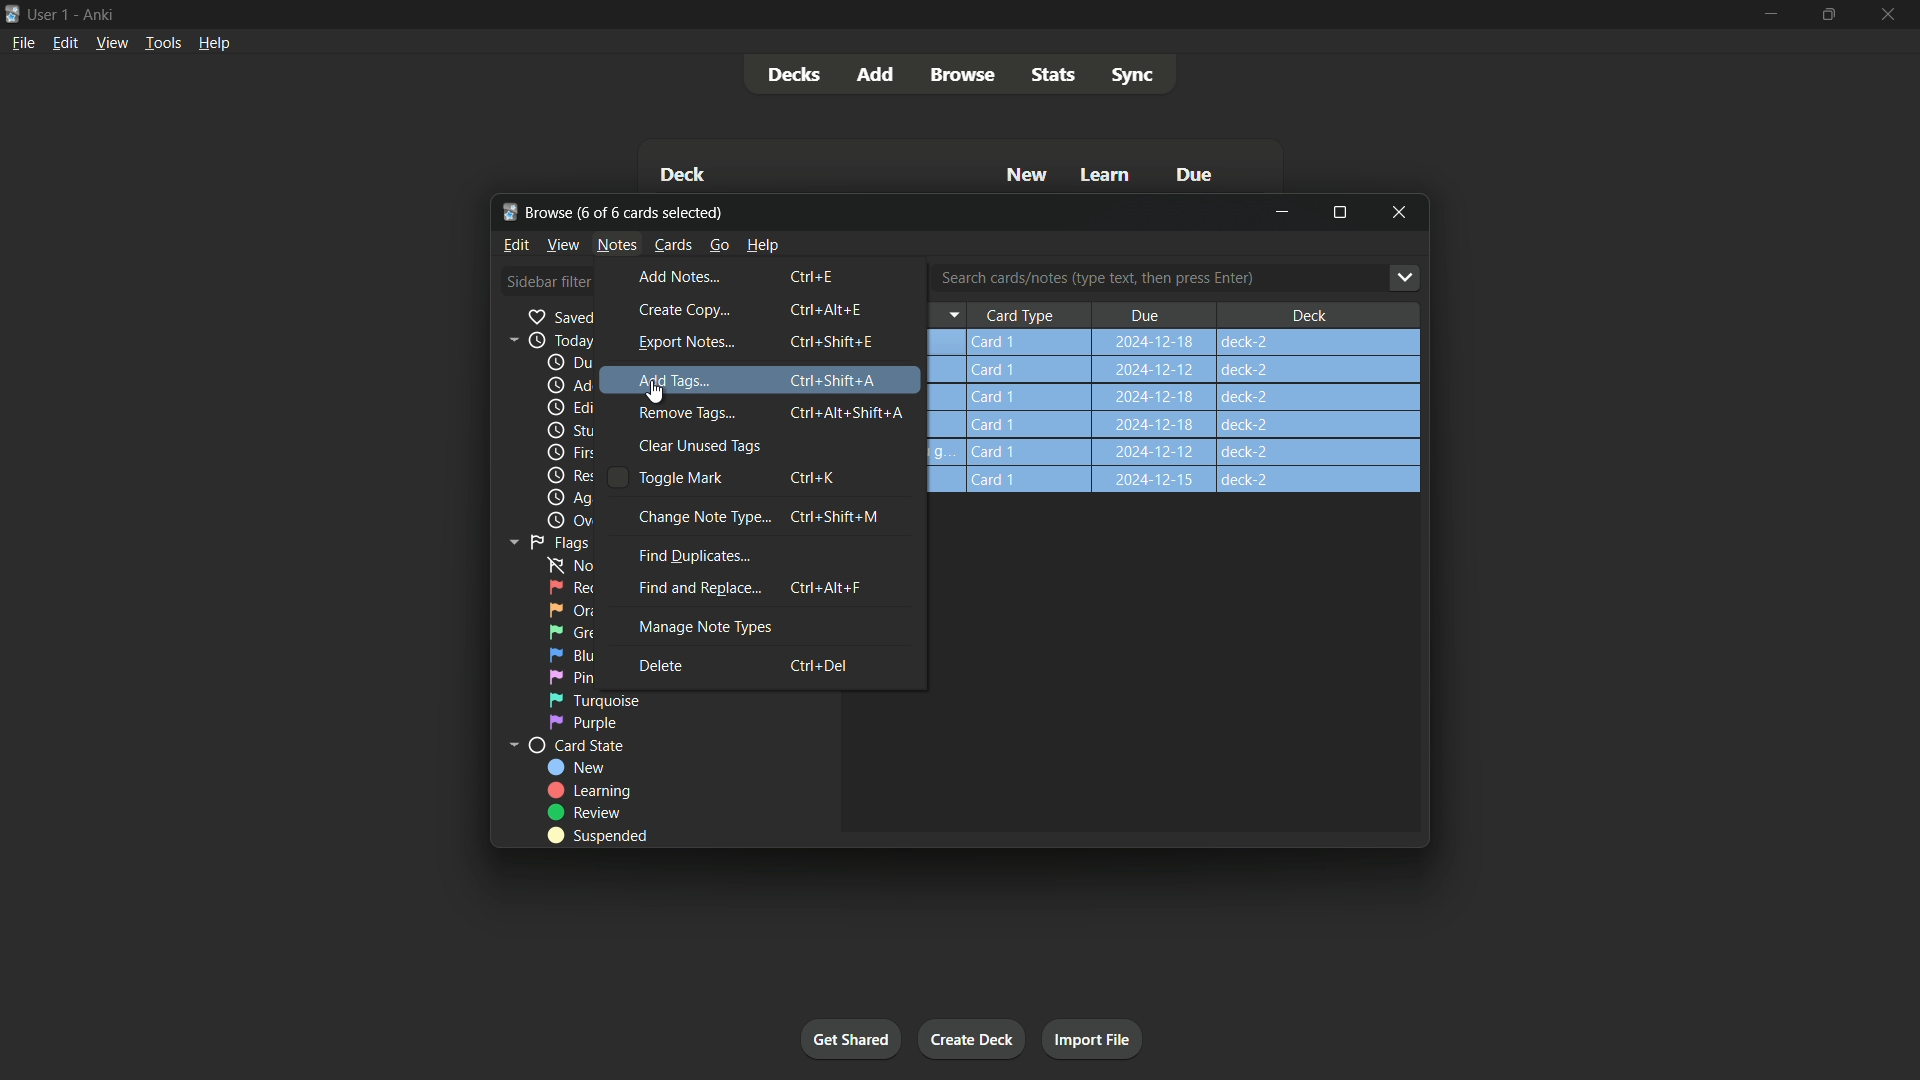 The image size is (1920, 1080). I want to click on Ctrl + K, so click(810, 476).